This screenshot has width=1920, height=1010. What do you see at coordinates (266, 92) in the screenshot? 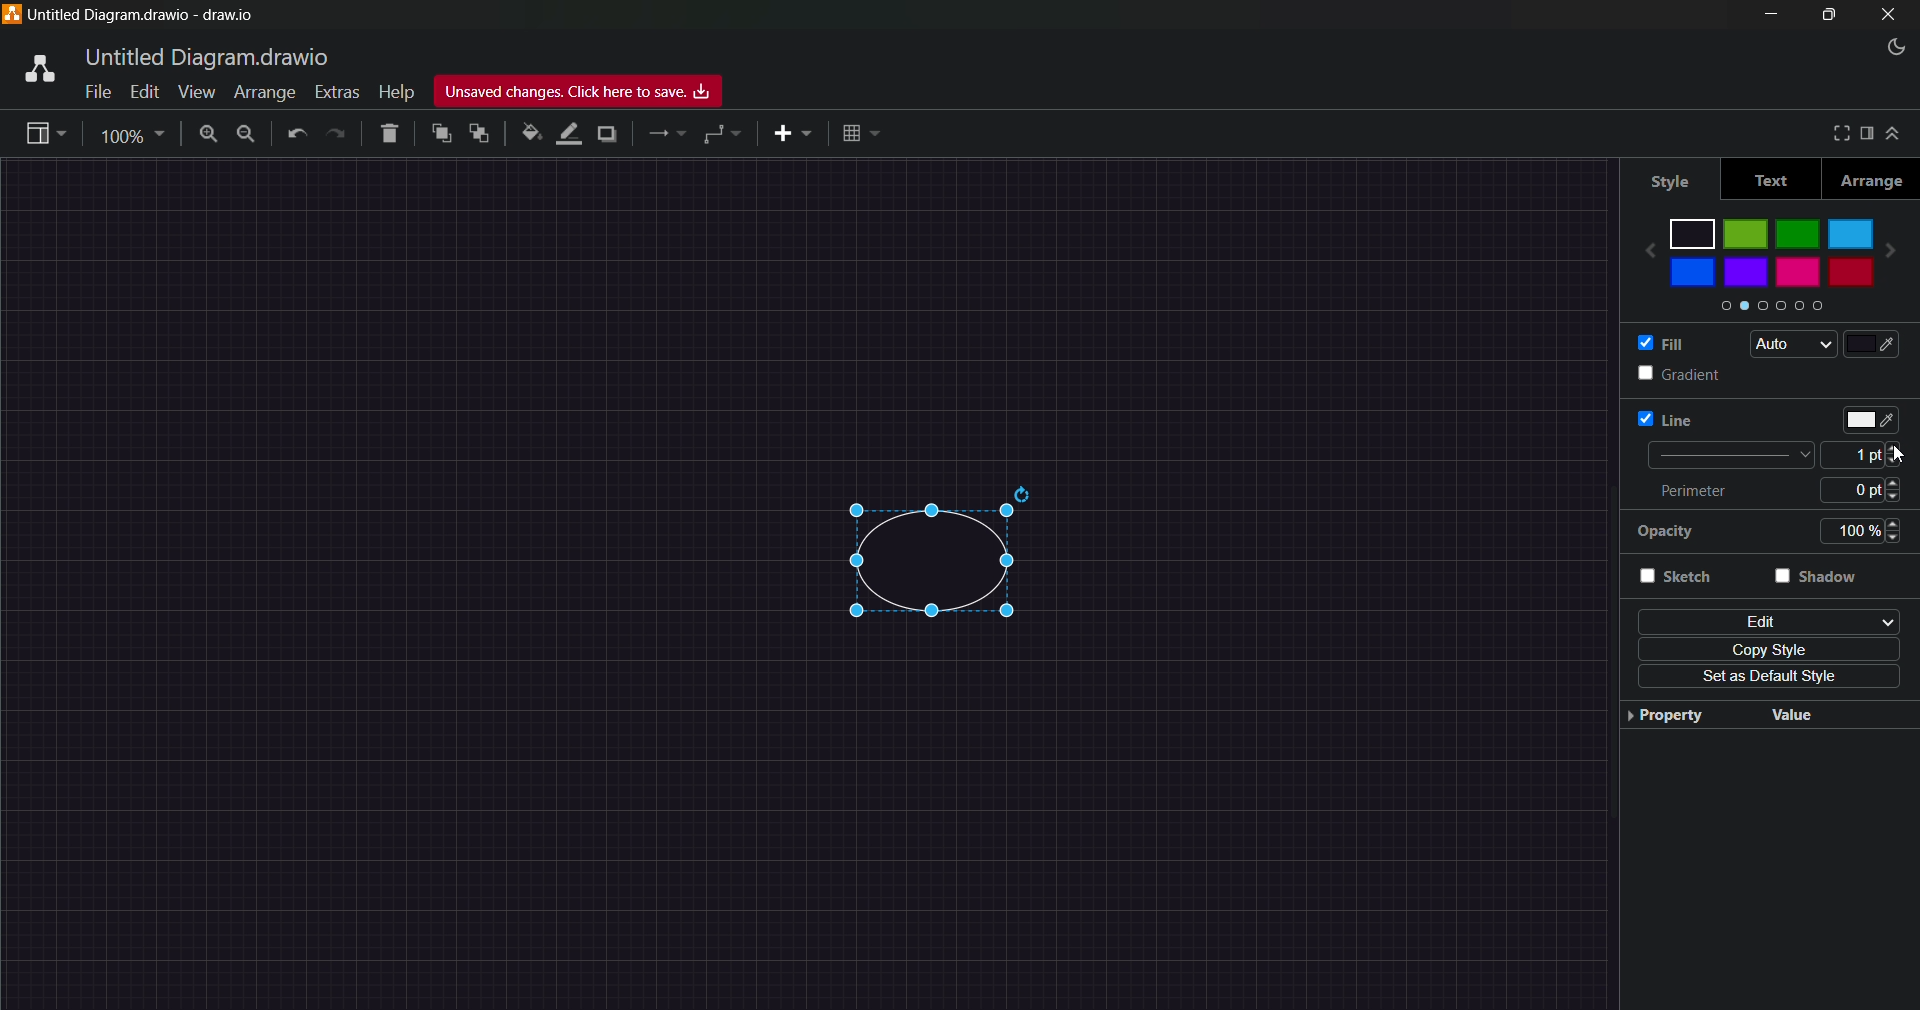
I see `arrange` at bounding box center [266, 92].